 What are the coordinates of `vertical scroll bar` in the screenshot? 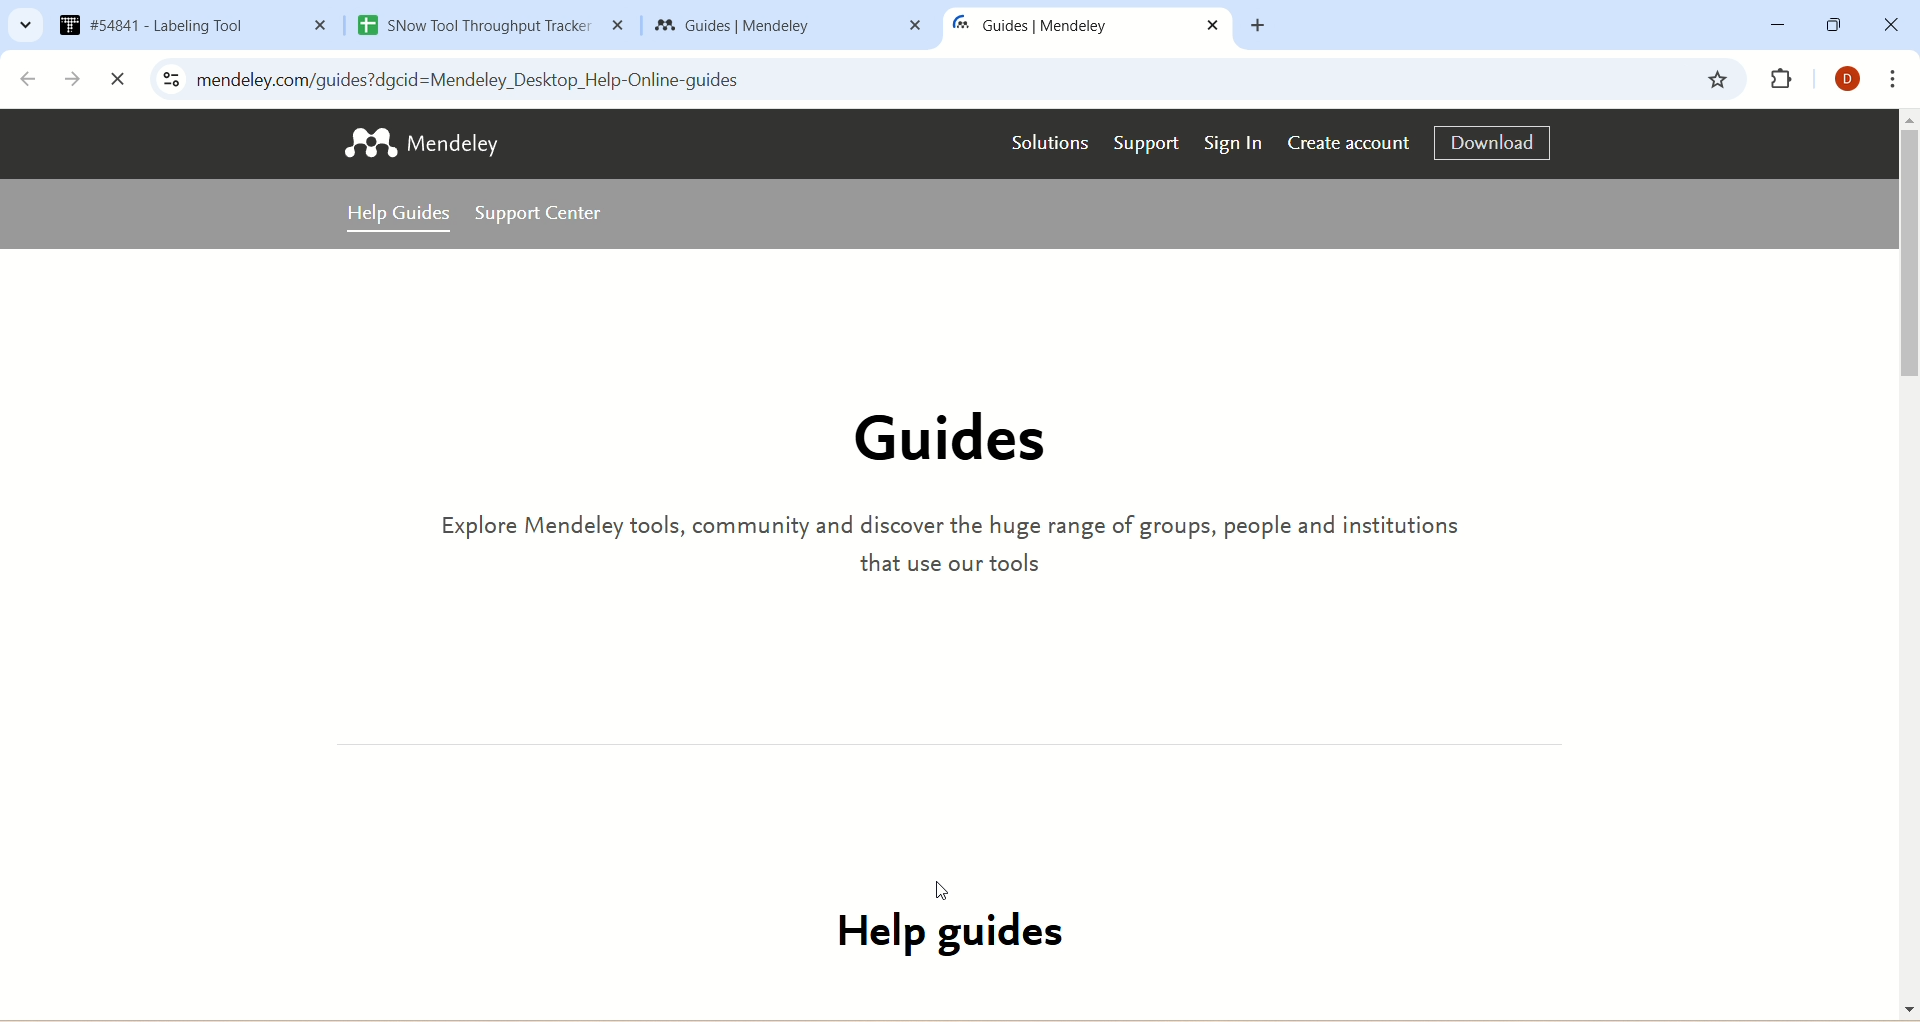 It's located at (1908, 563).